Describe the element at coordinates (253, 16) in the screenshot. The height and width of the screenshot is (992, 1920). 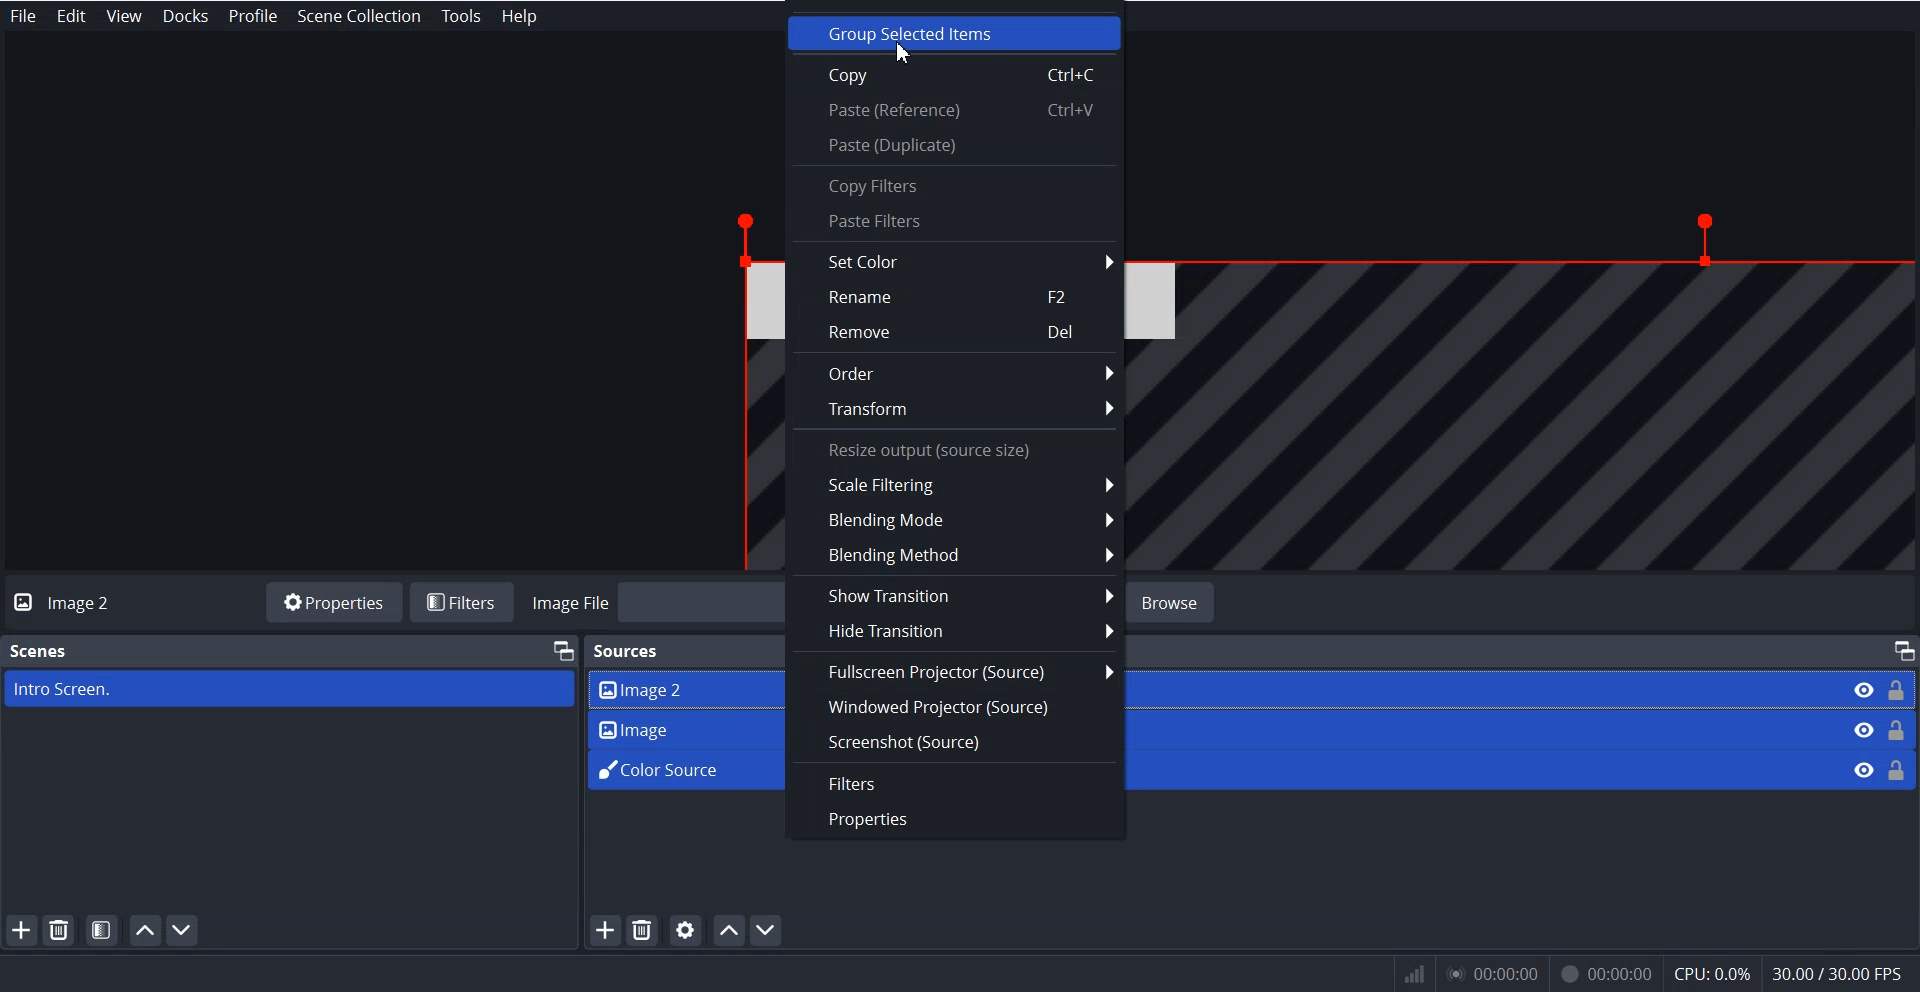
I see `Profile` at that location.